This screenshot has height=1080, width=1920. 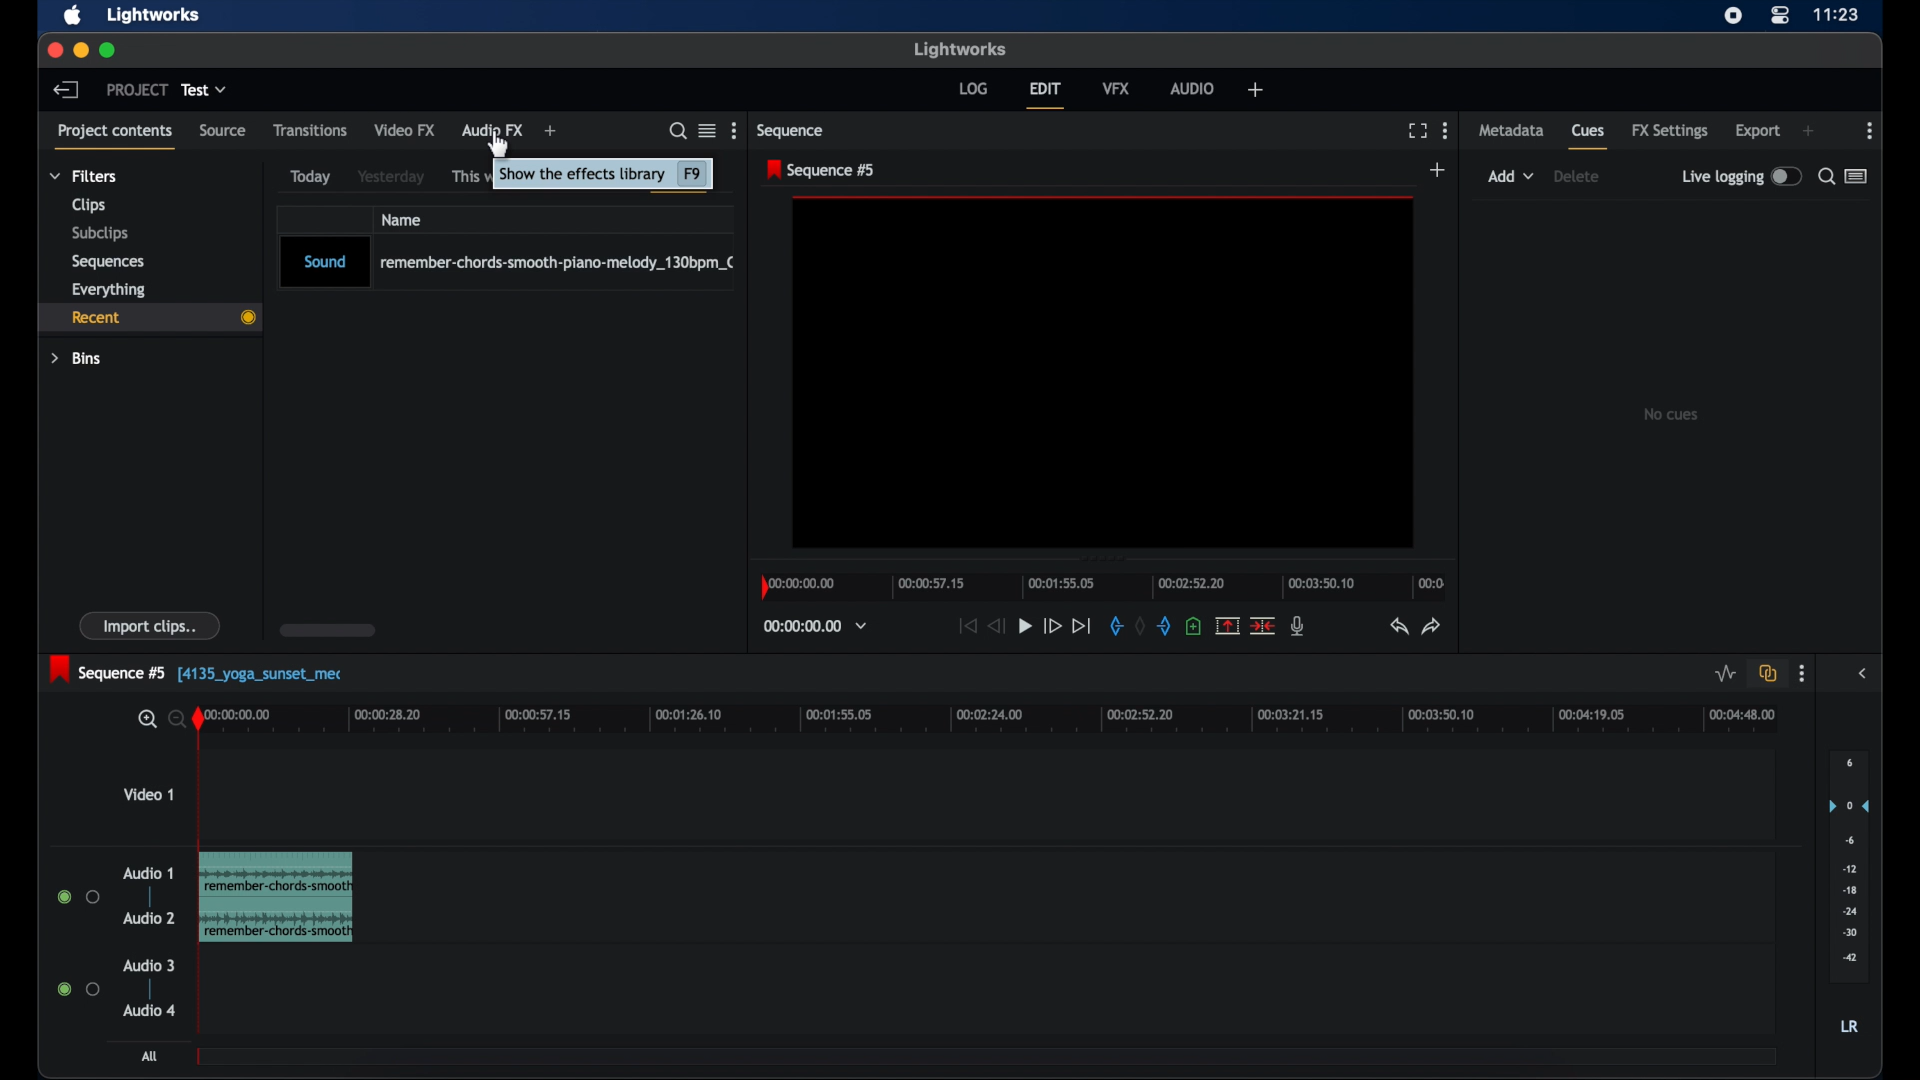 What do you see at coordinates (1802, 674) in the screenshot?
I see `more options` at bounding box center [1802, 674].